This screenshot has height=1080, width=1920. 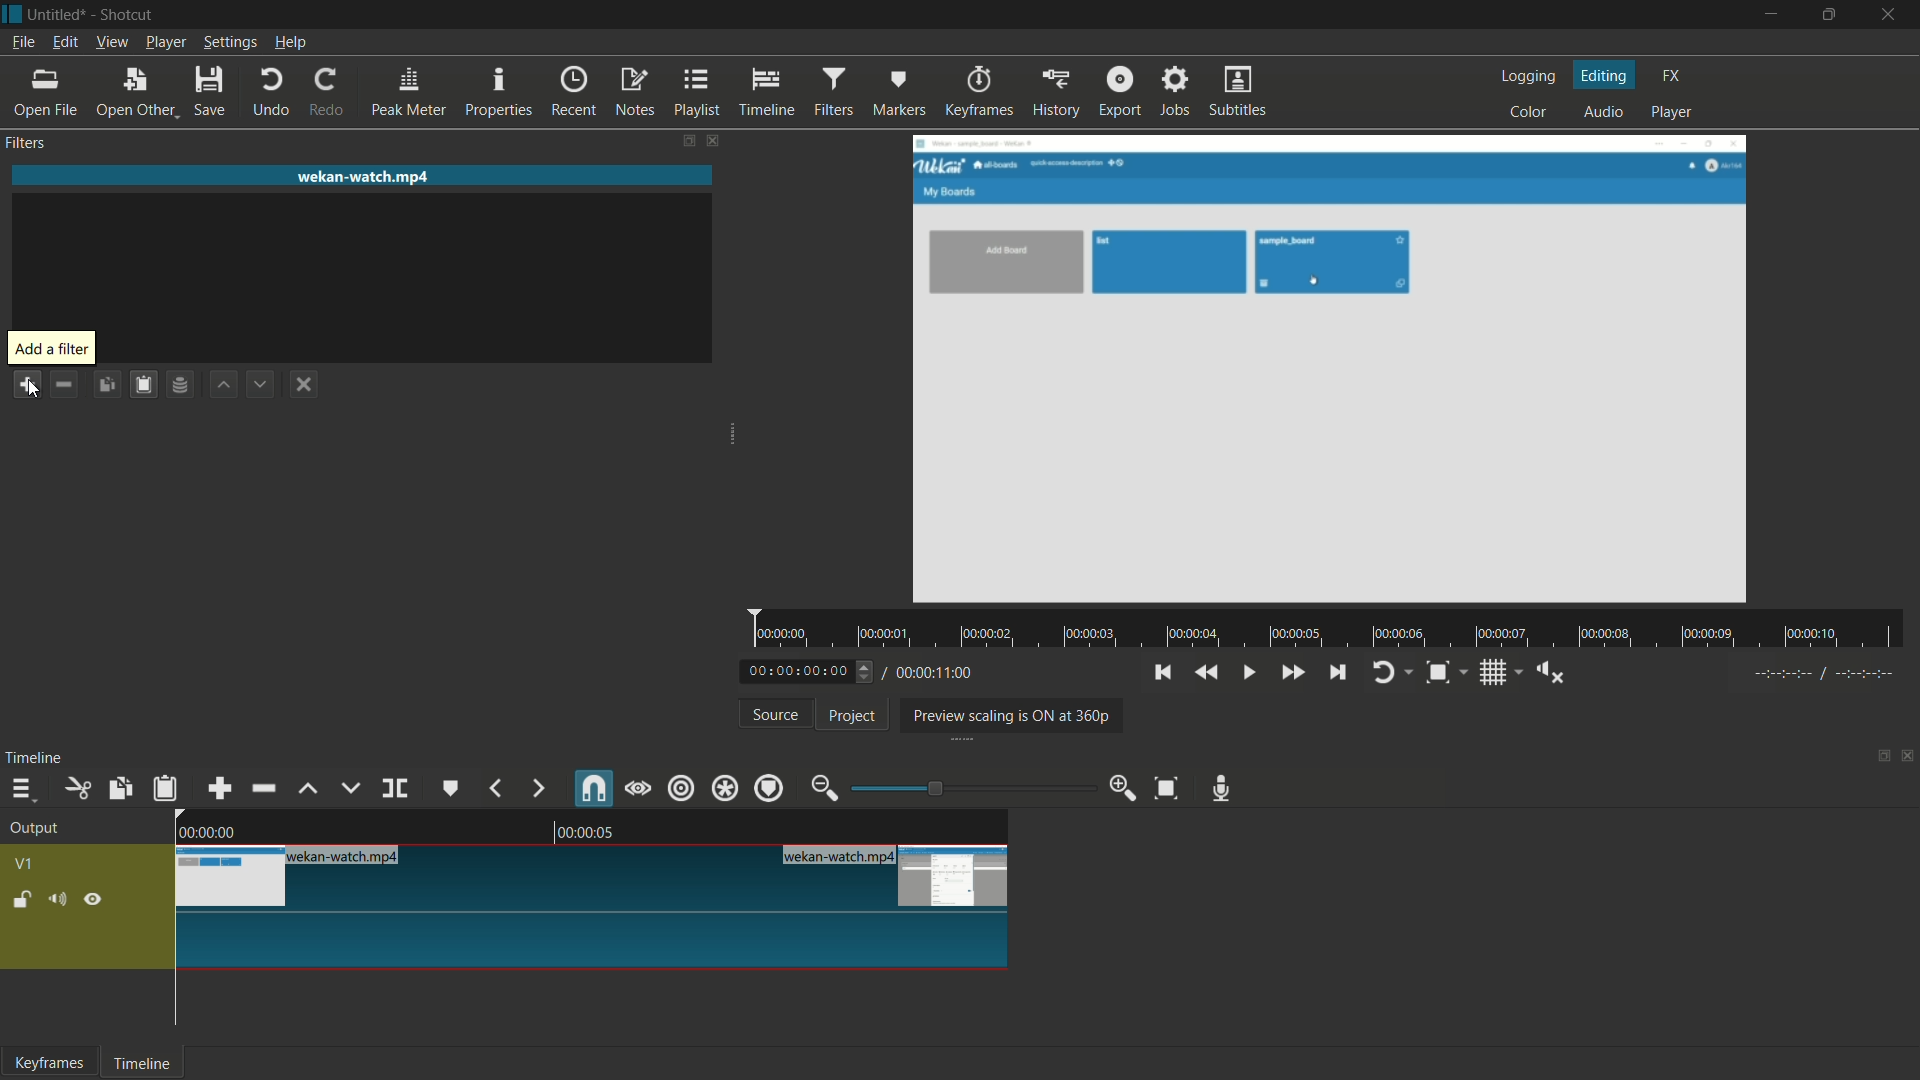 I want to click on markers, so click(x=900, y=91).